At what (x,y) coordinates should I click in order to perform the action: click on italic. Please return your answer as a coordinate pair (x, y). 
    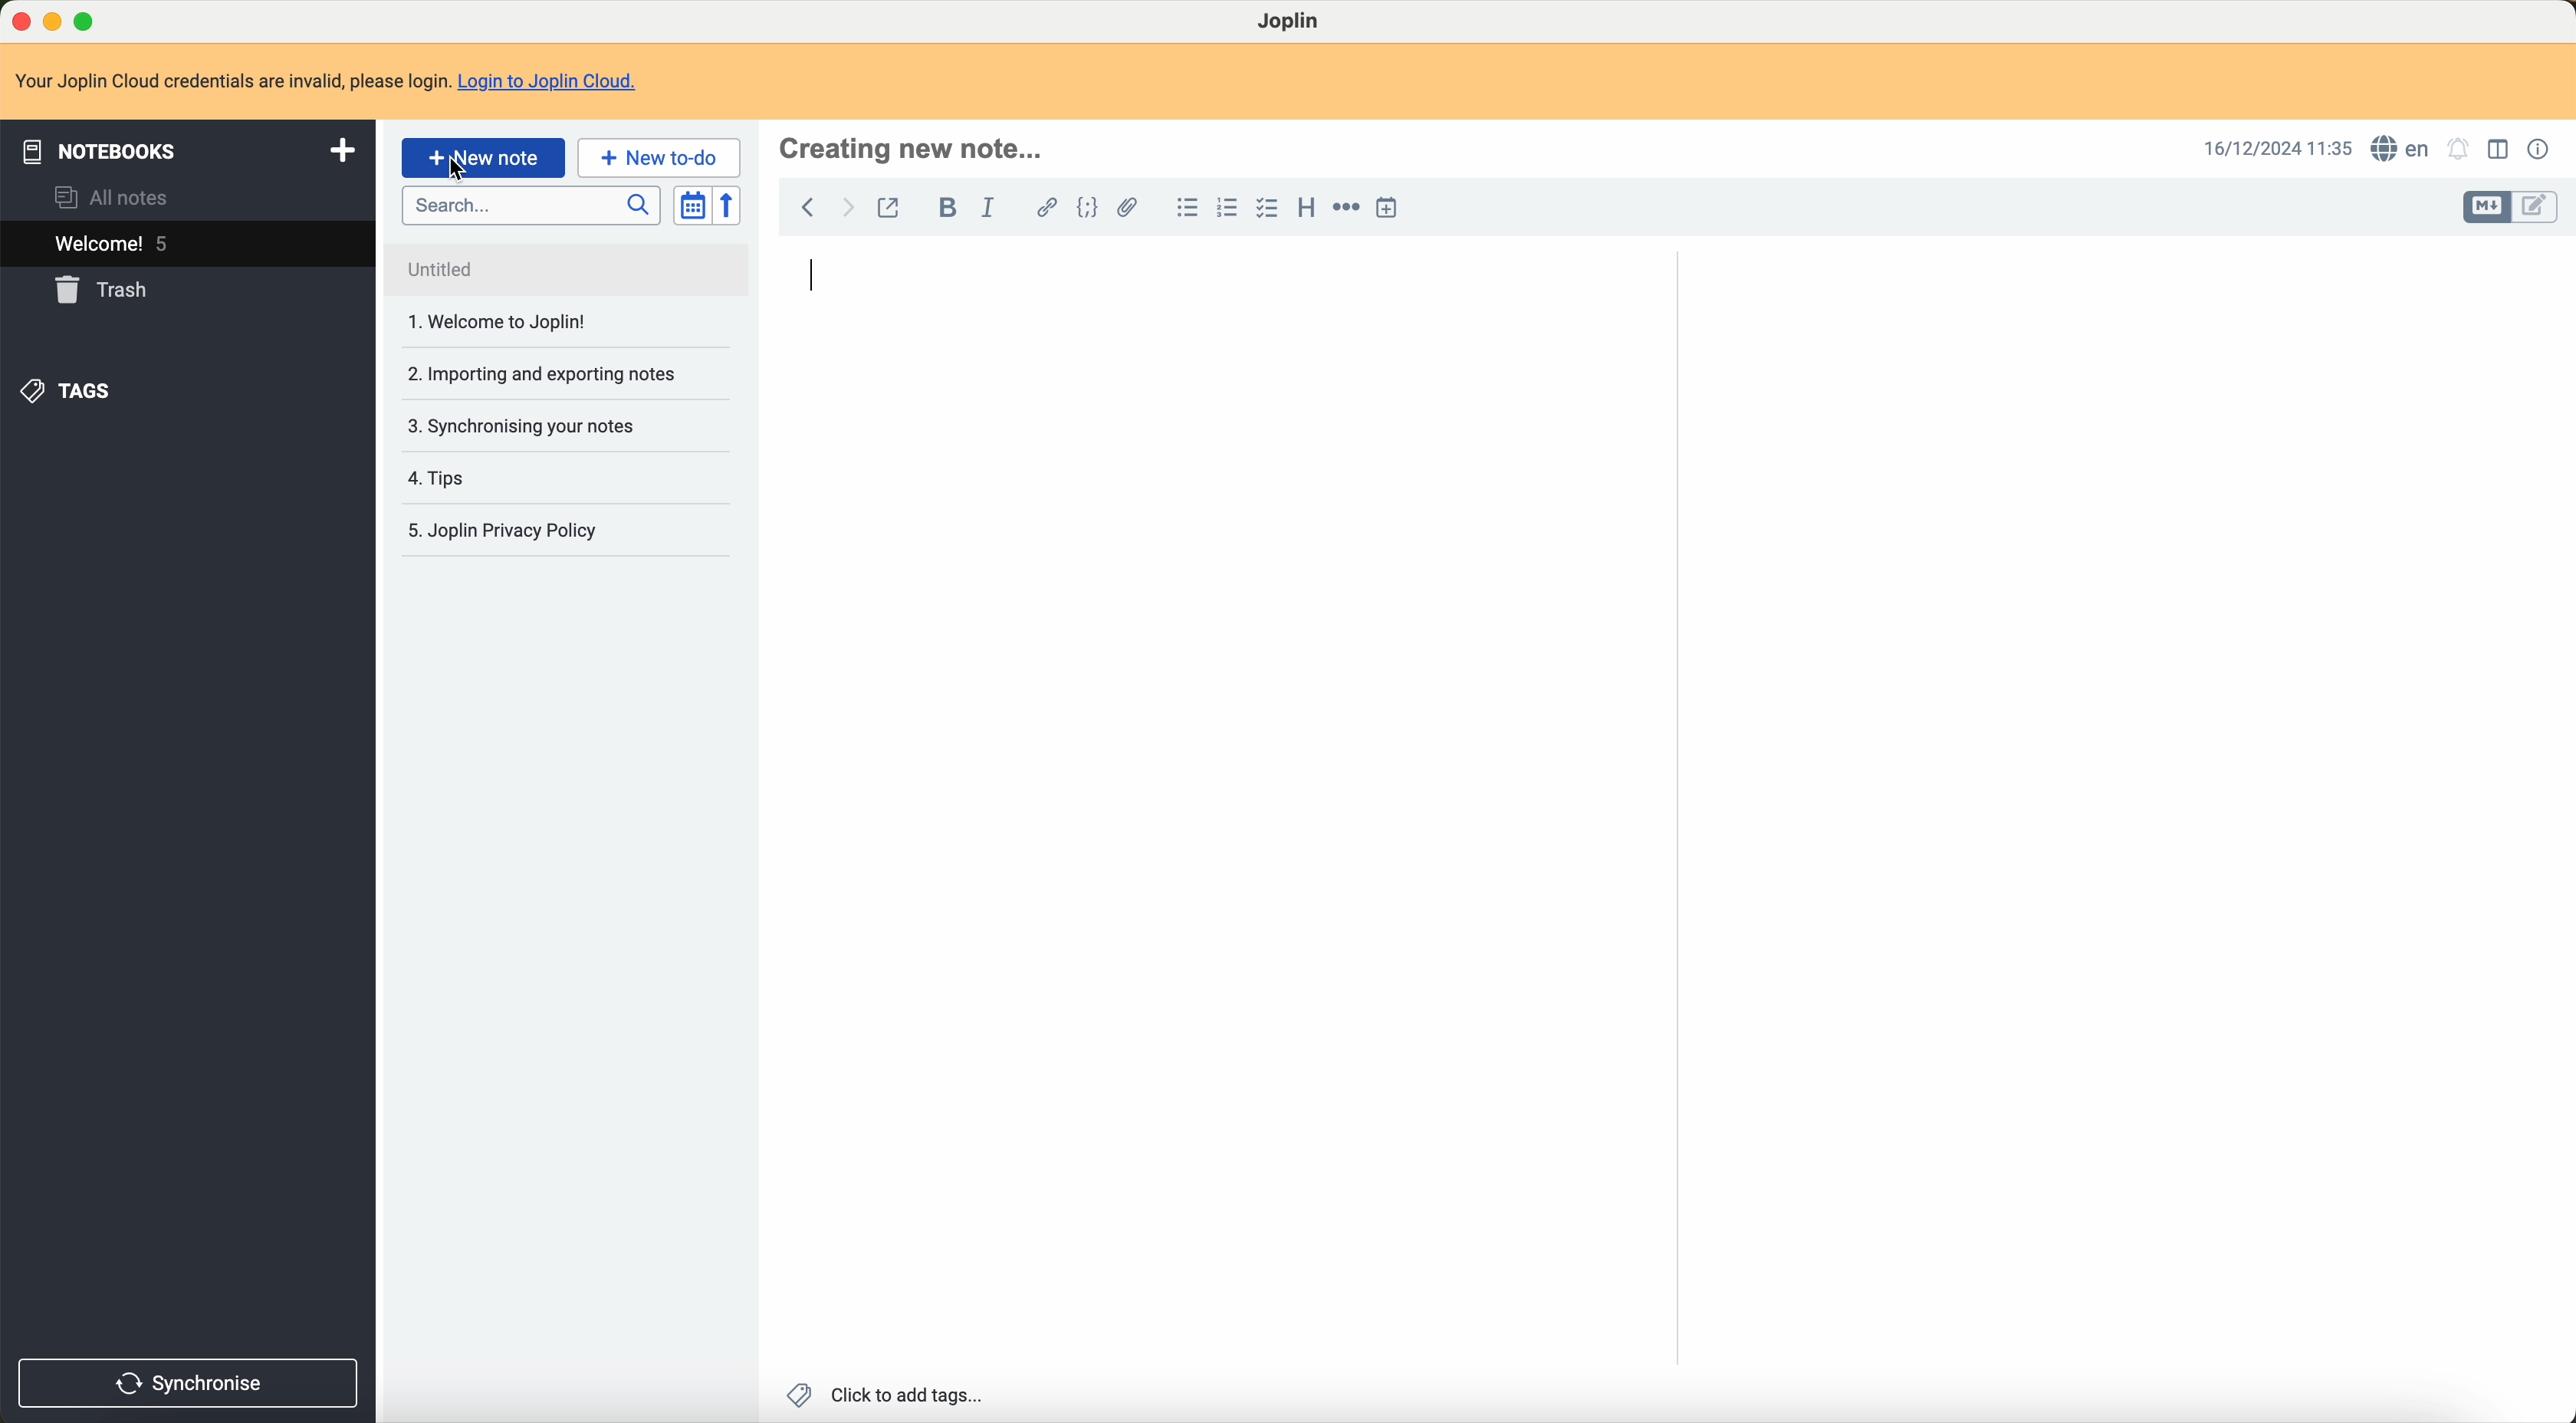
    Looking at the image, I should click on (990, 205).